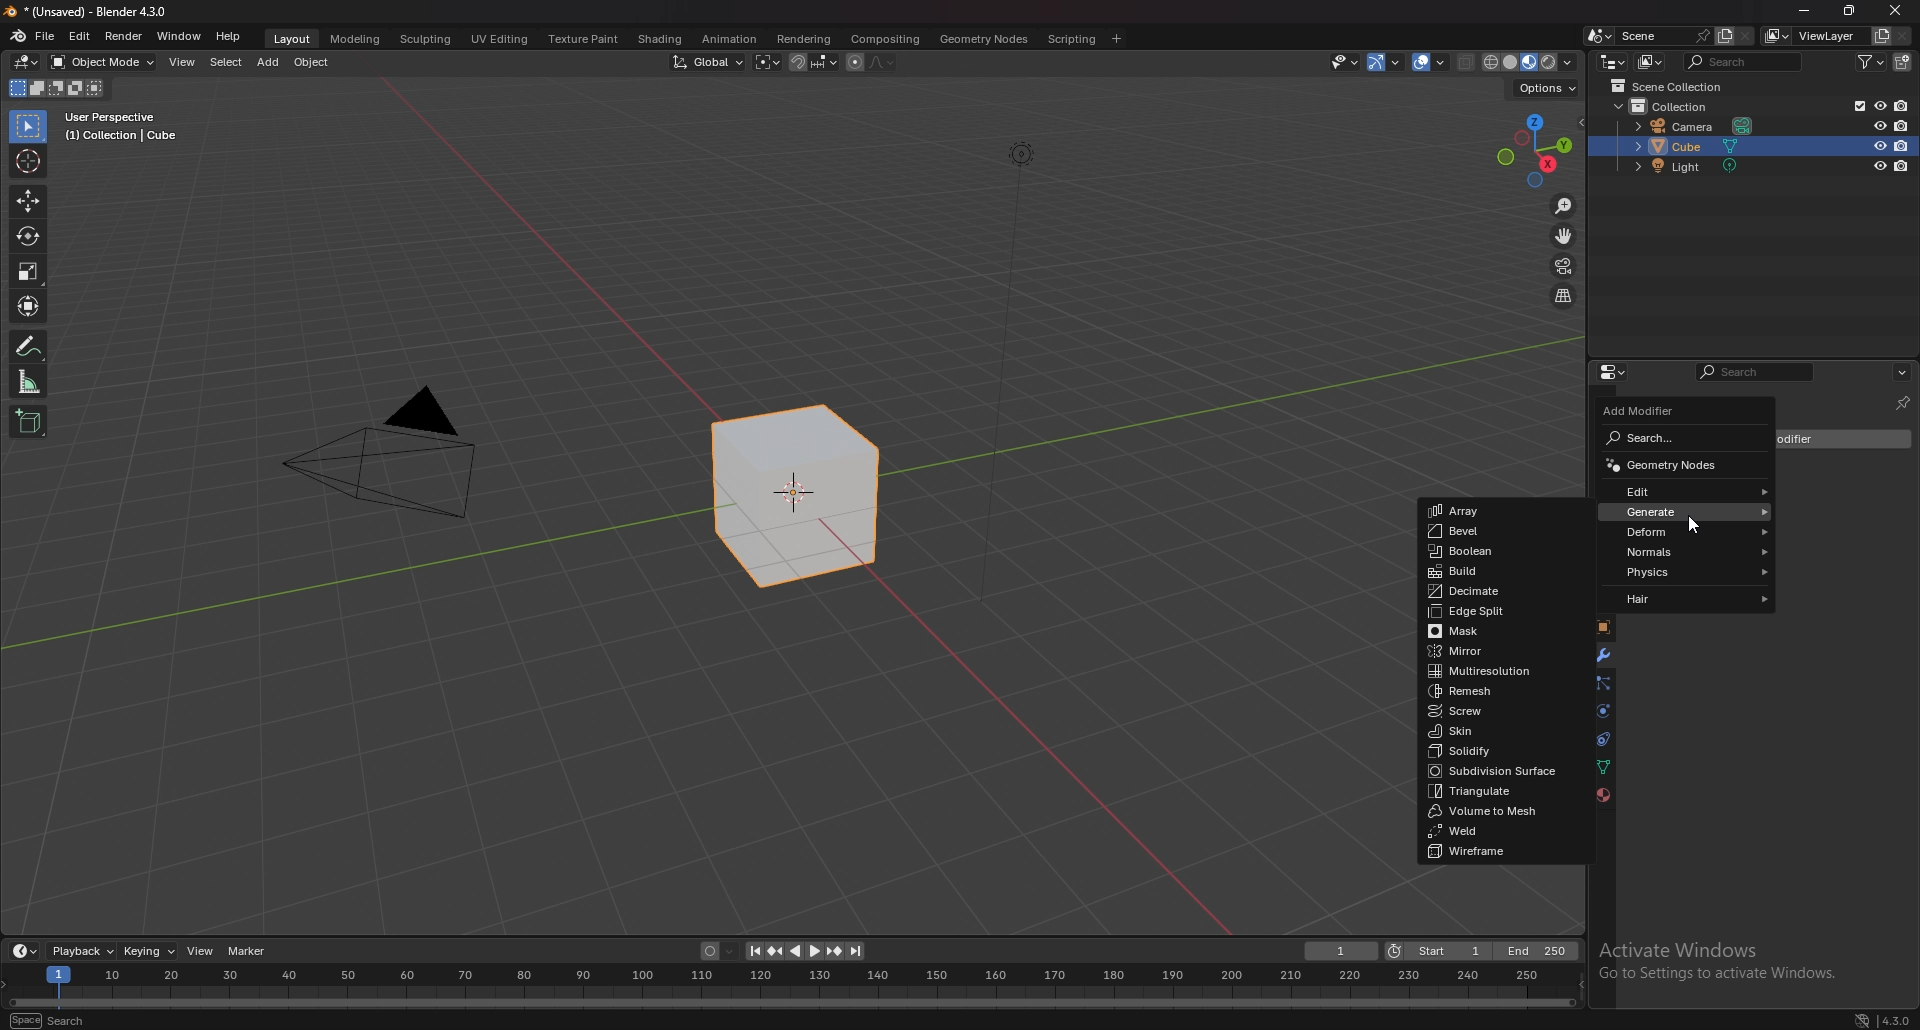  What do you see at coordinates (1805, 11) in the screenshot?
I see `minimize` at bounding box center [1805, 11].